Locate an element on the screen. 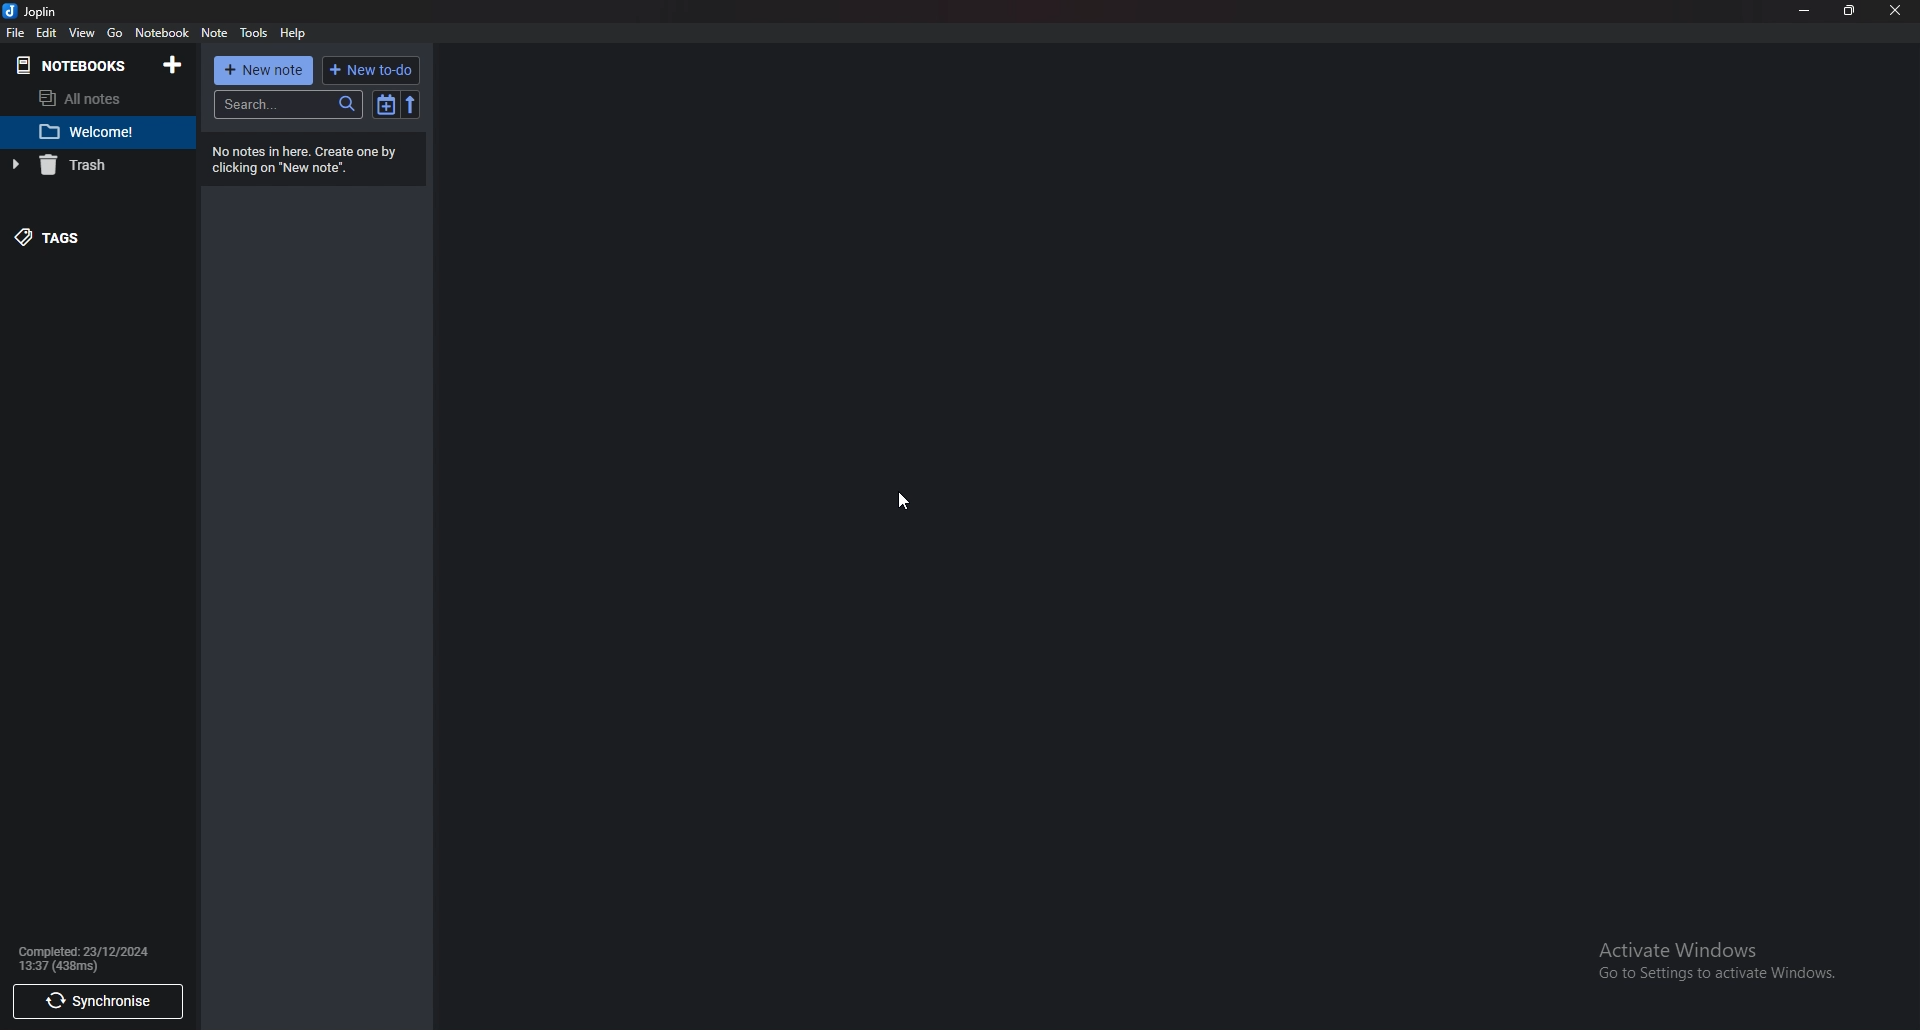 The height and width of the screenshot is (1030, 1920). Close is located at coordinates (1895, 10).